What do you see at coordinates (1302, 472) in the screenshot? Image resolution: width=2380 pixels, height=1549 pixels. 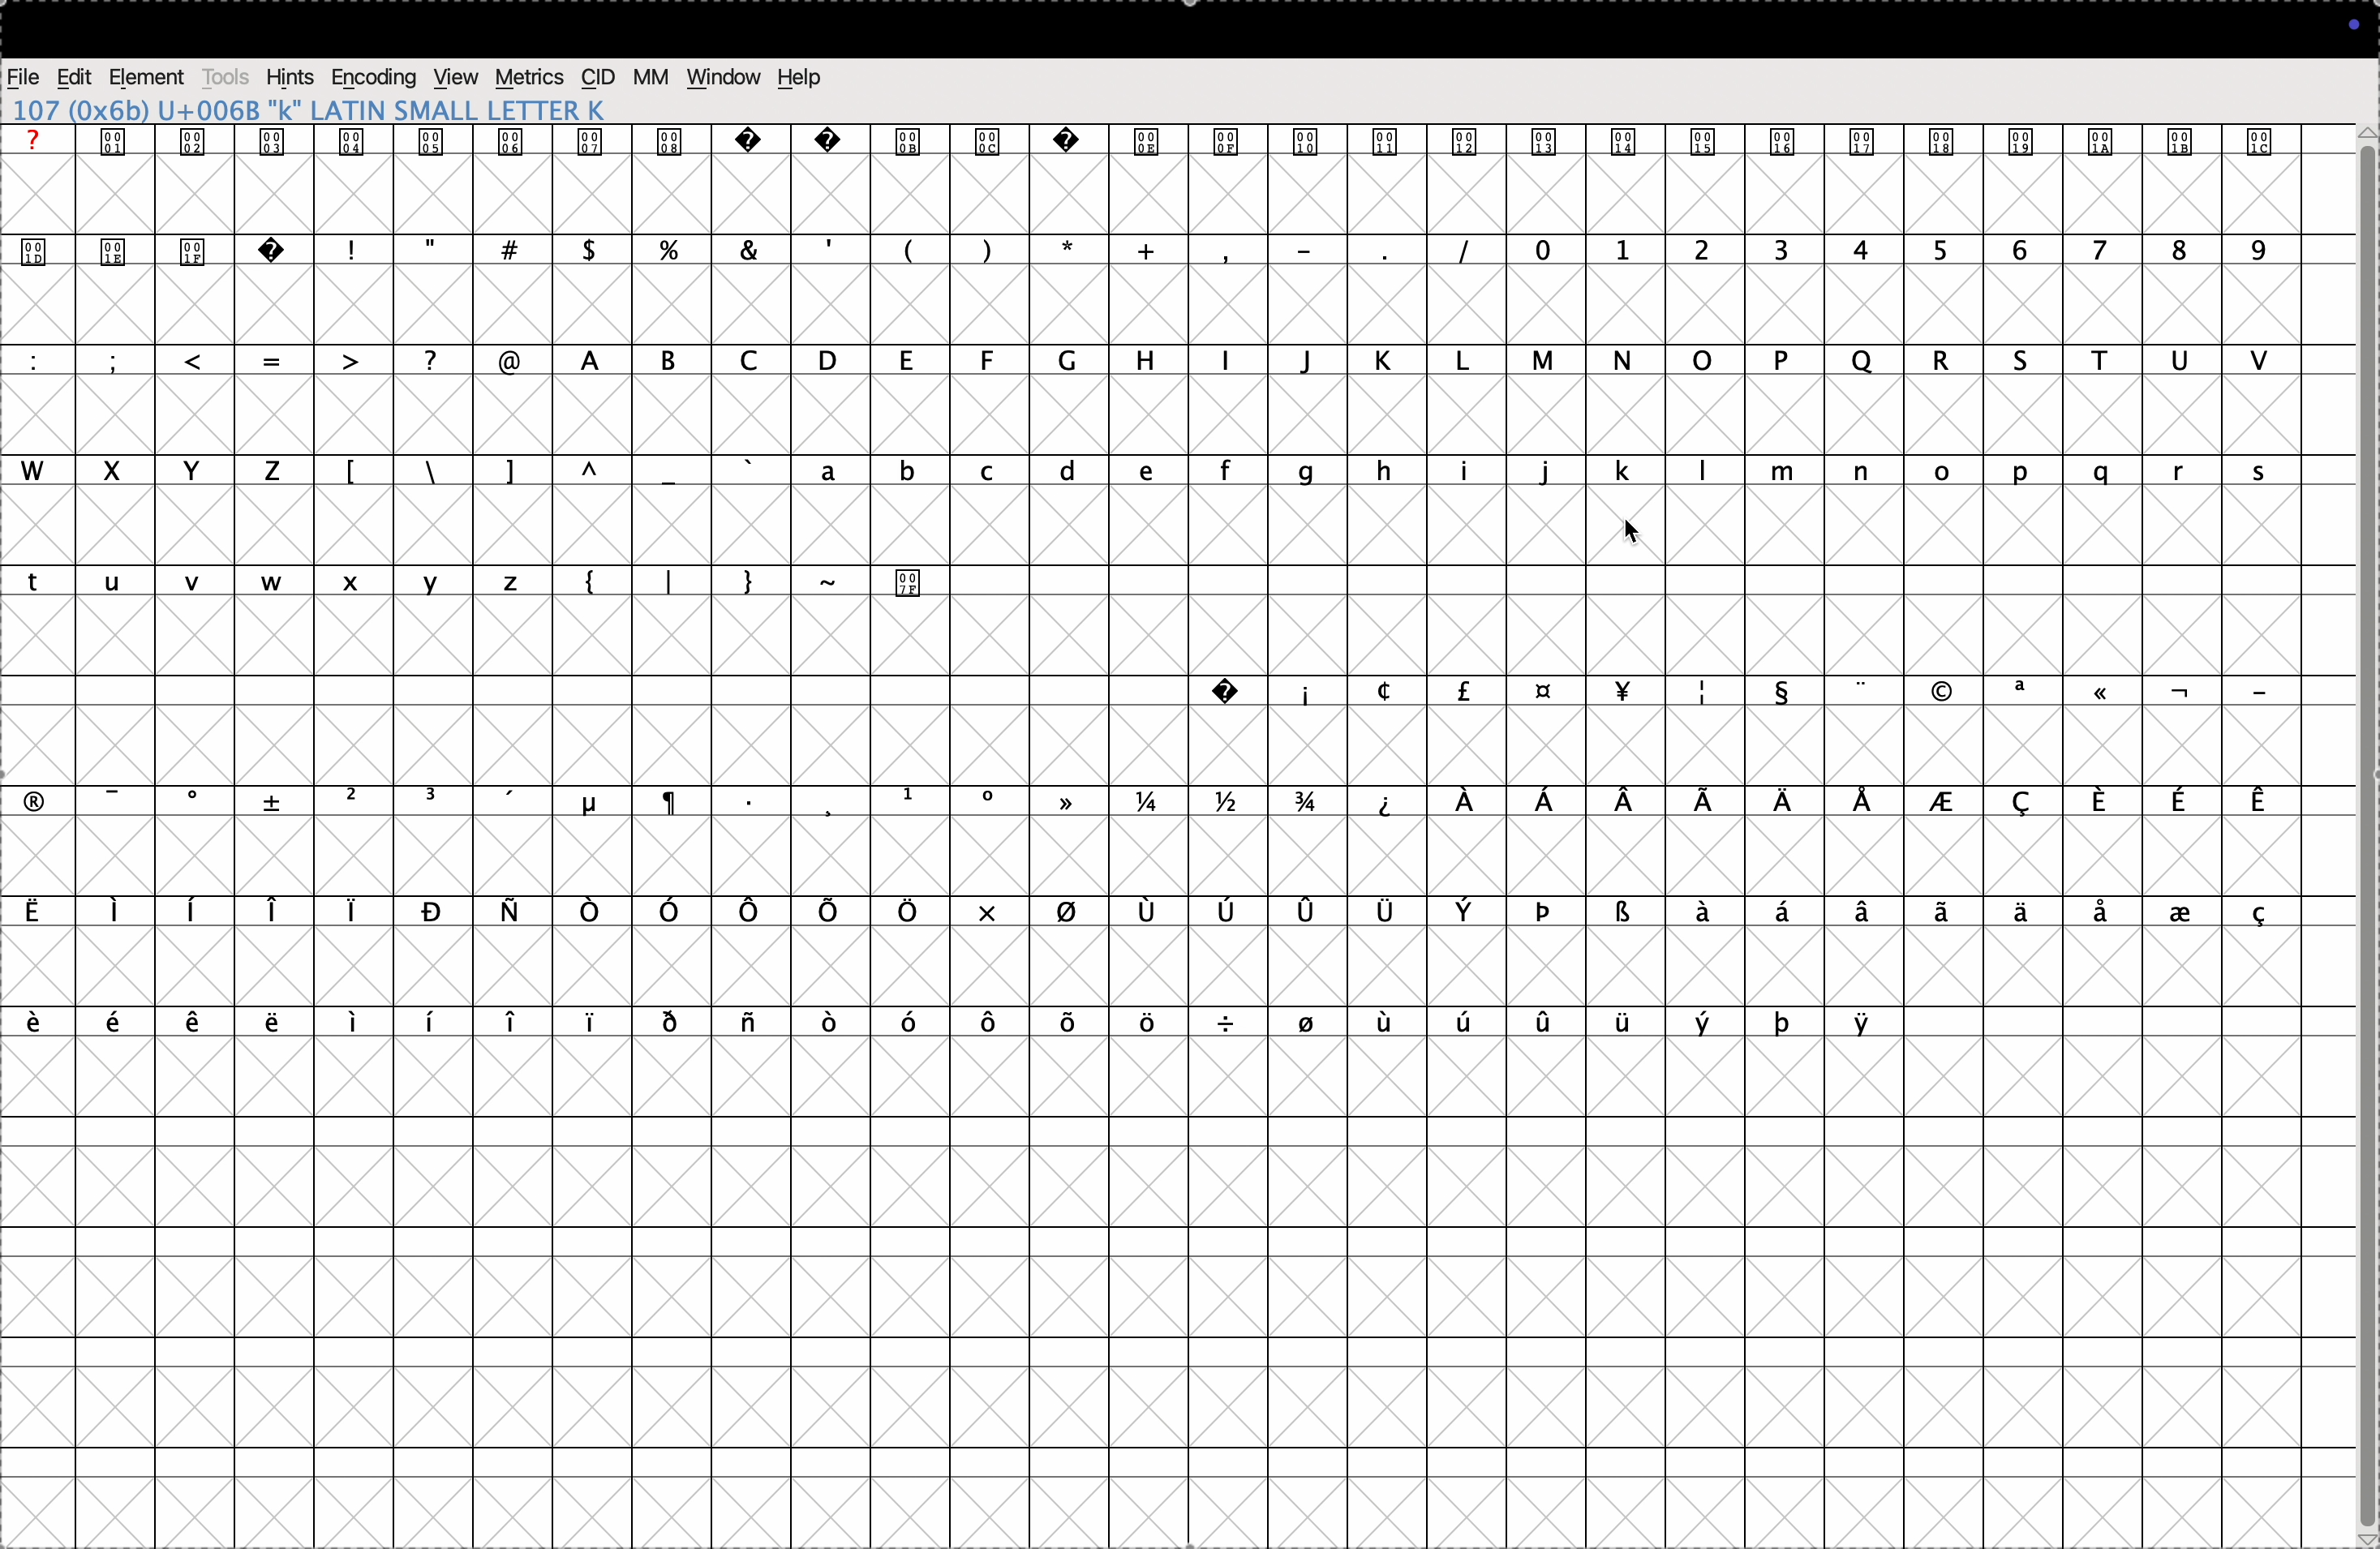 I see `g` at bounding box center [1302, 472].